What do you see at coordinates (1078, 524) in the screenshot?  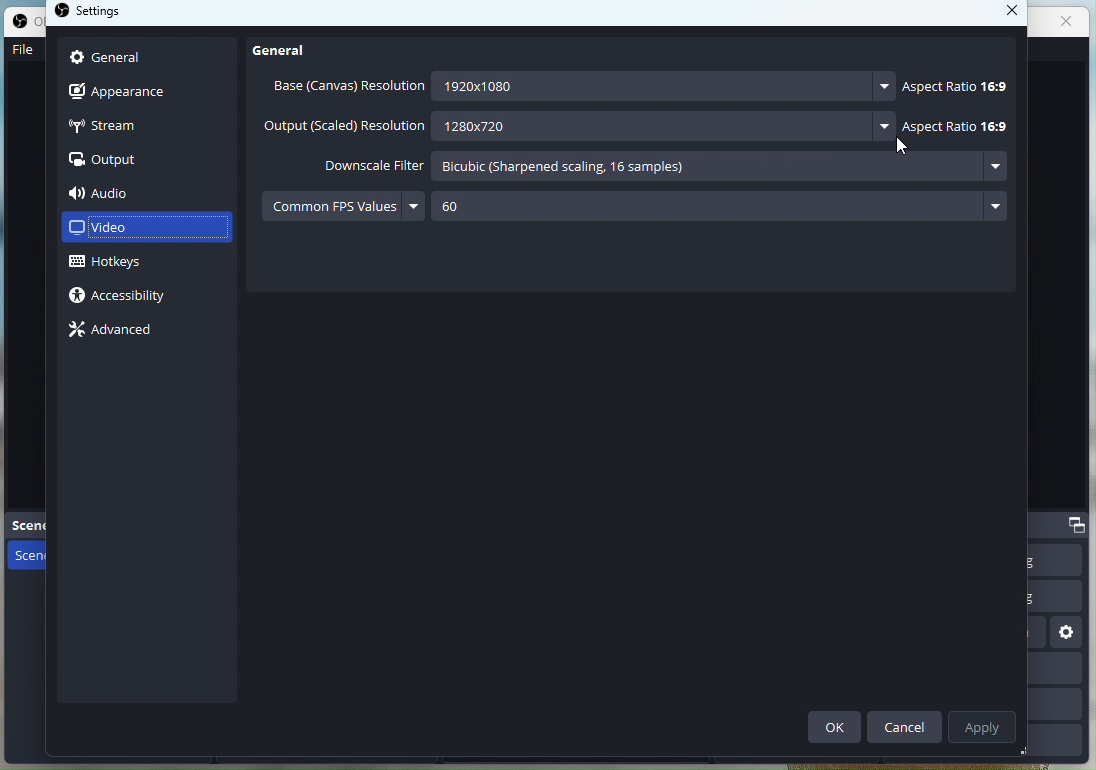 I see `dock options` at bounding box center [1078, 524].